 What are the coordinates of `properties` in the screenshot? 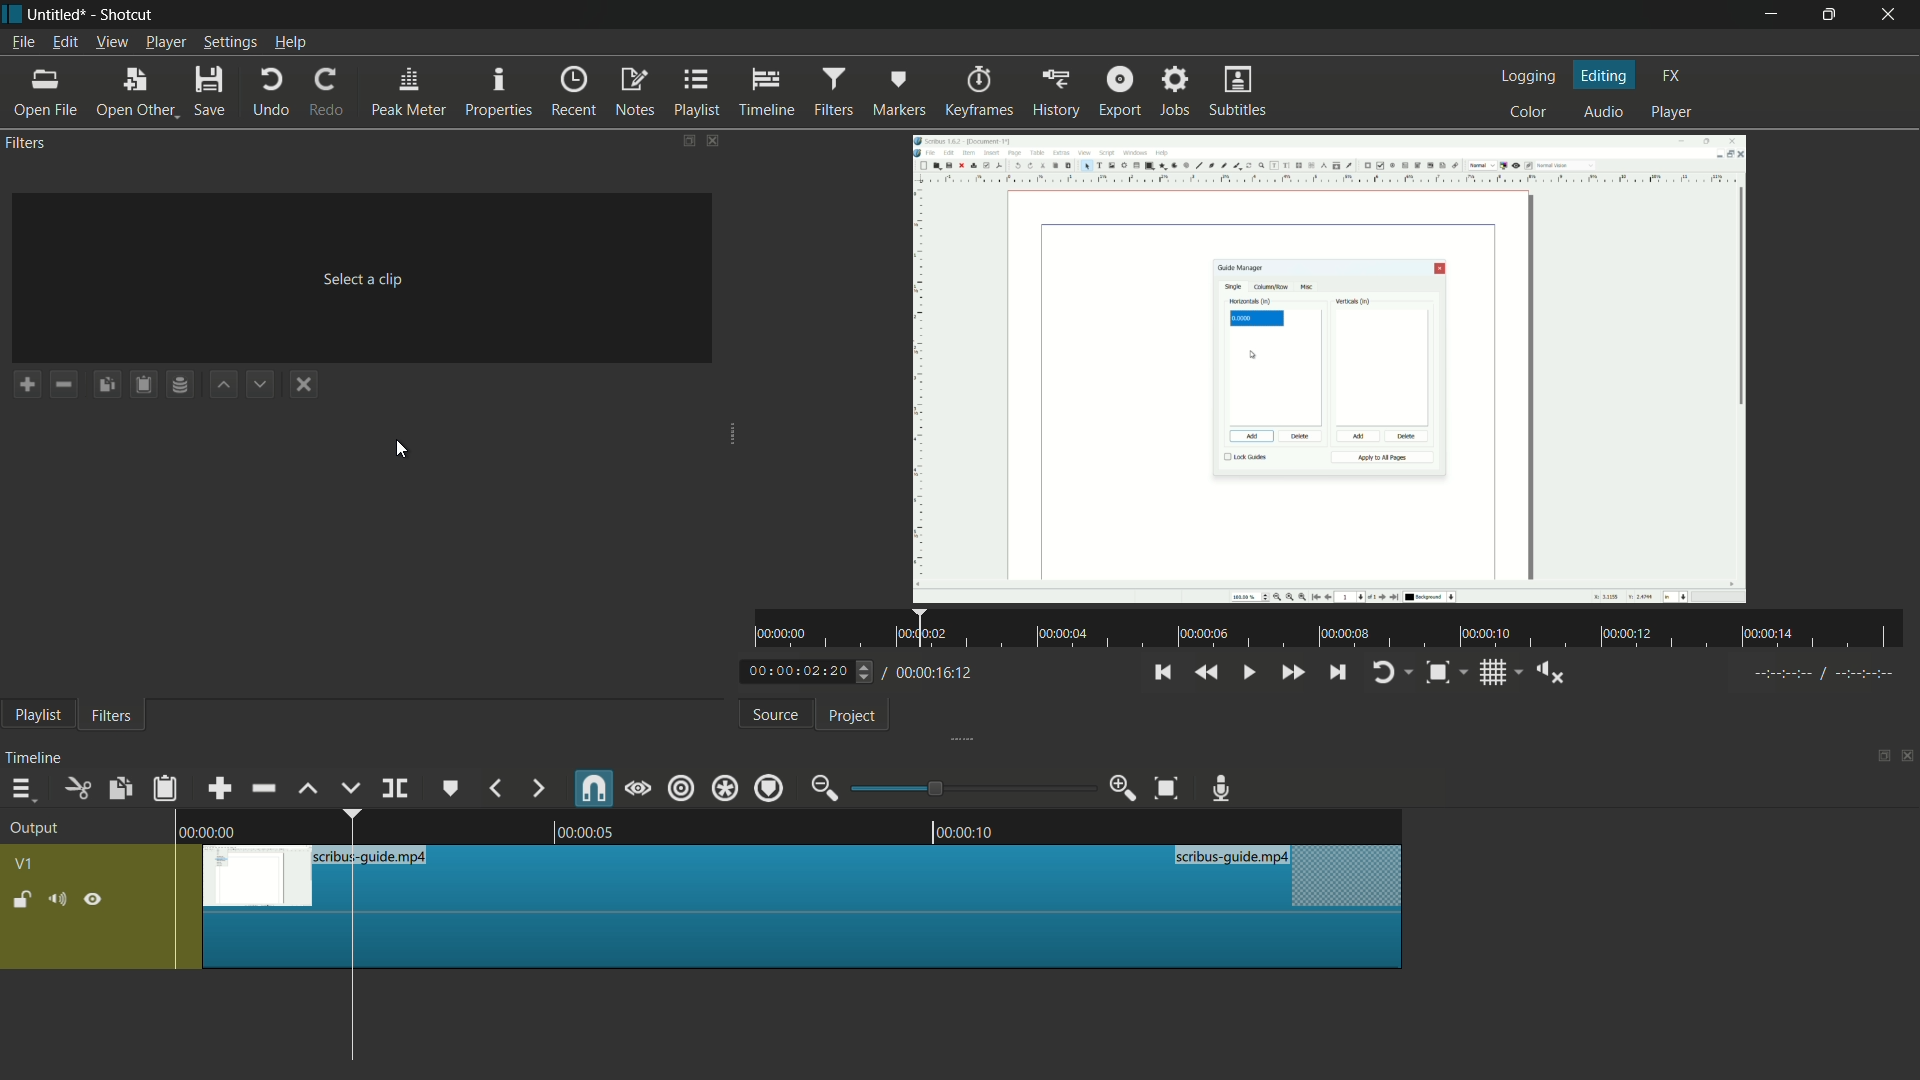 It's located at (499, 91).